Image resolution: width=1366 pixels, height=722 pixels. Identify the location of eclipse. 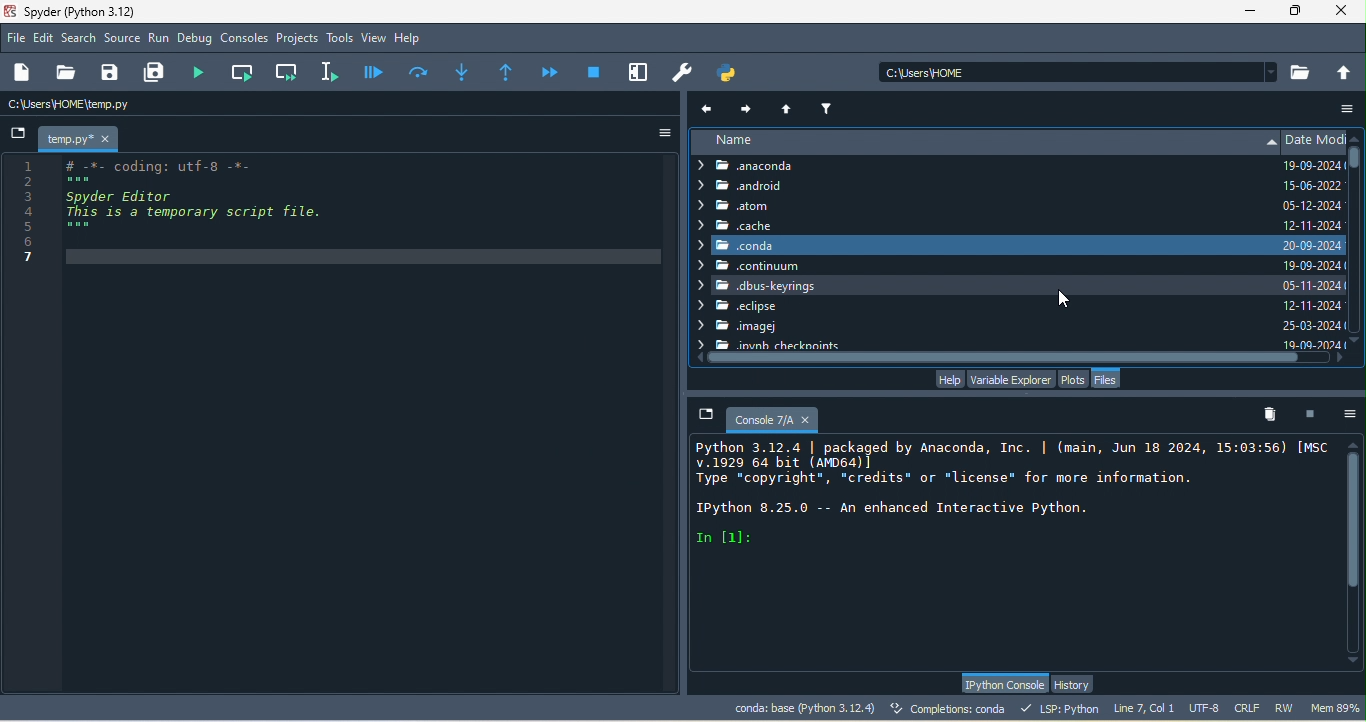
(737, 307).